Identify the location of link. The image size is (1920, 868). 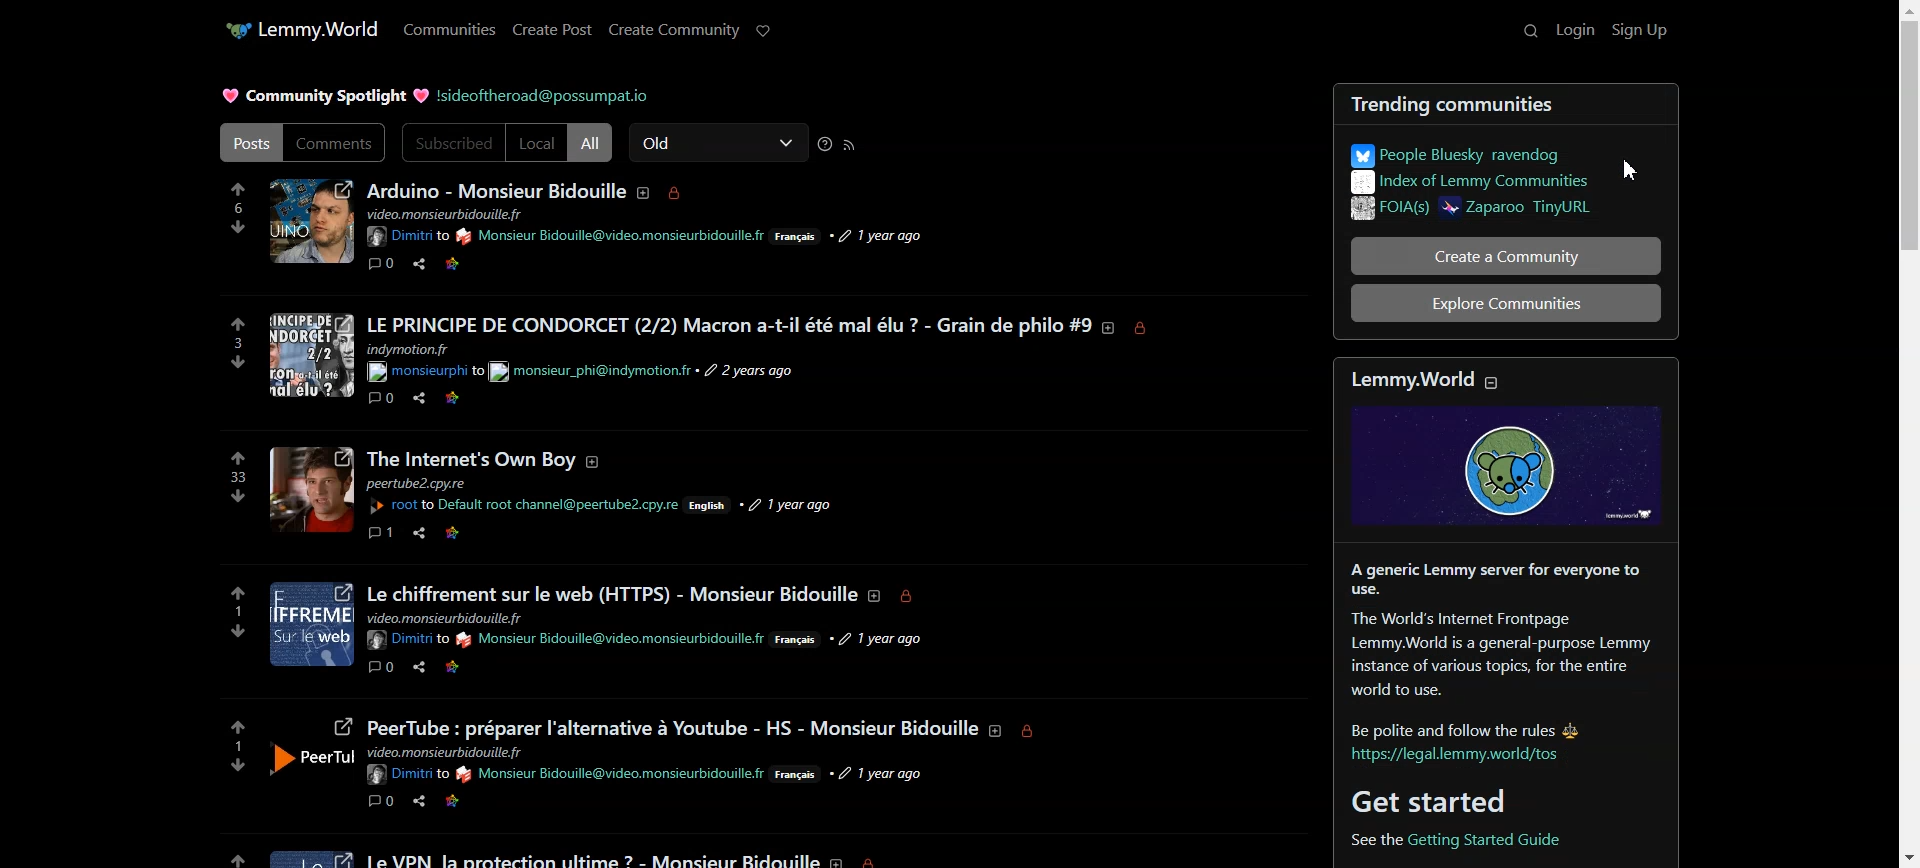
(455, 532).